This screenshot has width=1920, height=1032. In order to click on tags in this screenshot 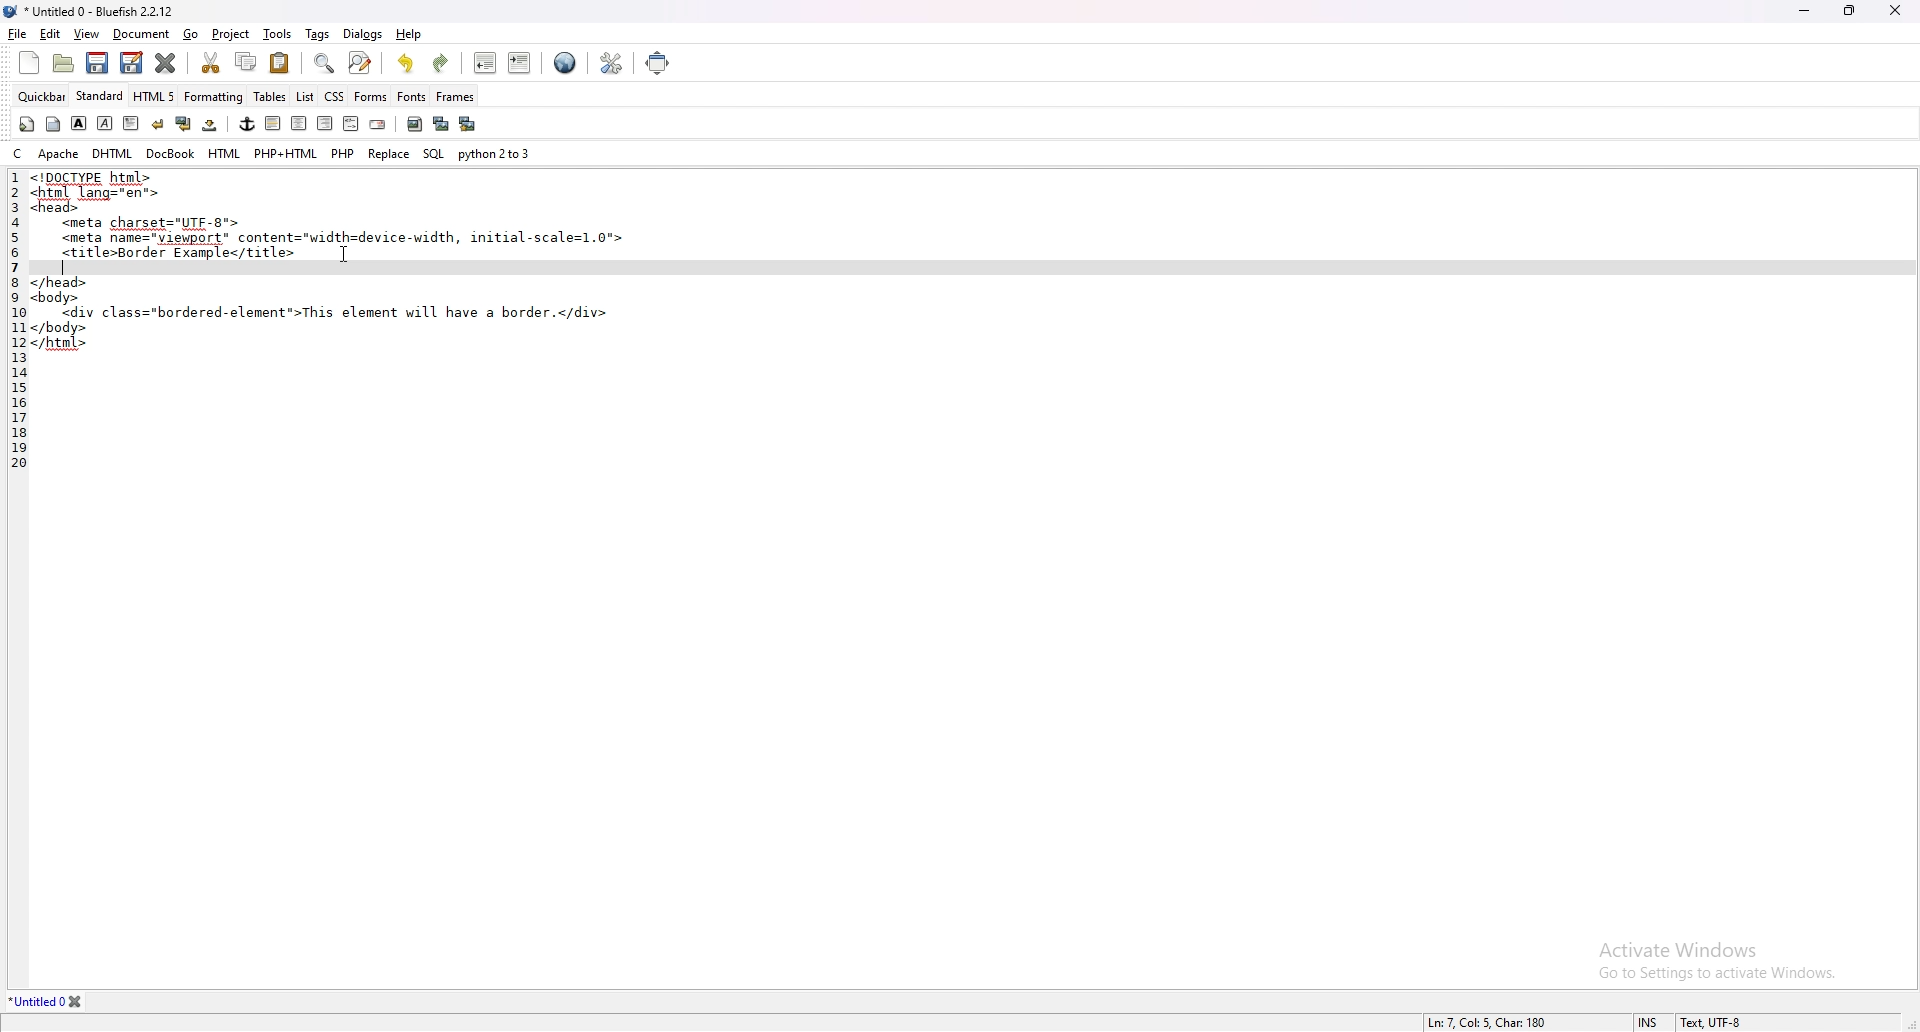, I will do `click(319, 35)`.